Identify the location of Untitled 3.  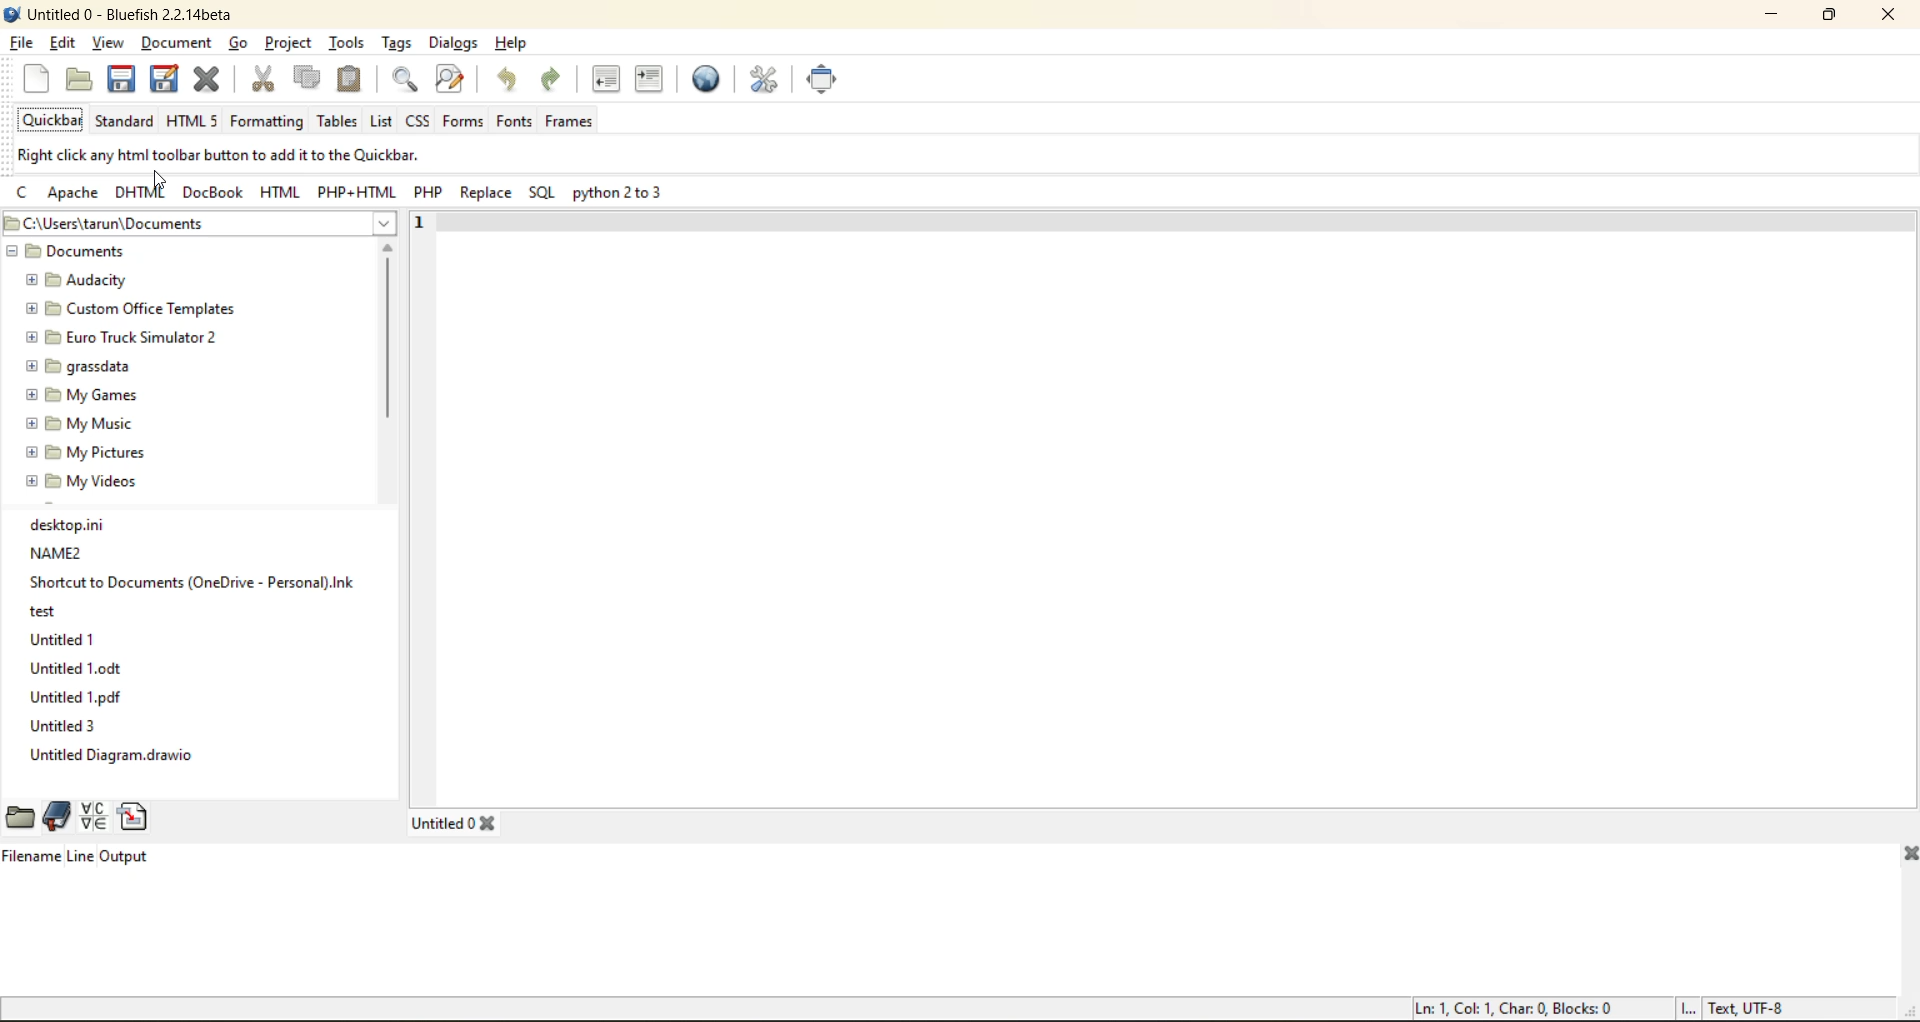
(65, 728).